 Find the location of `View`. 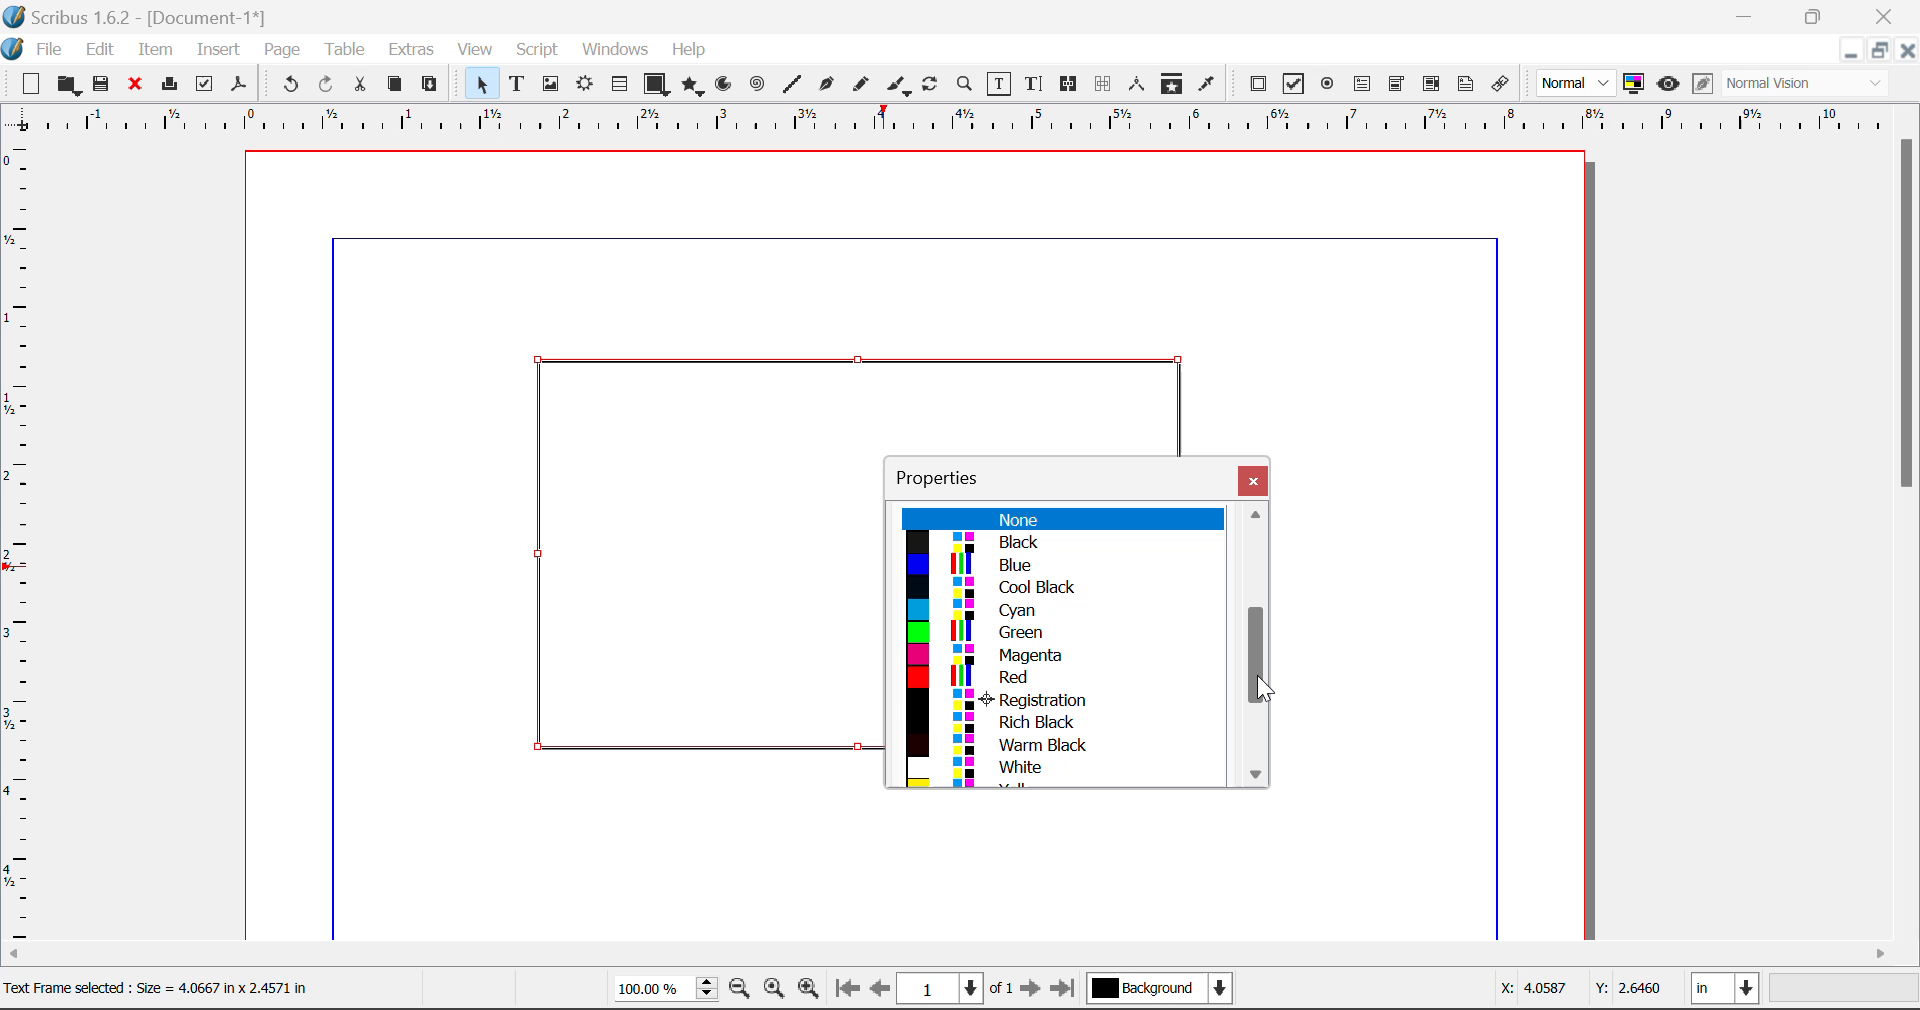

View is located at coordinates (476, 51).